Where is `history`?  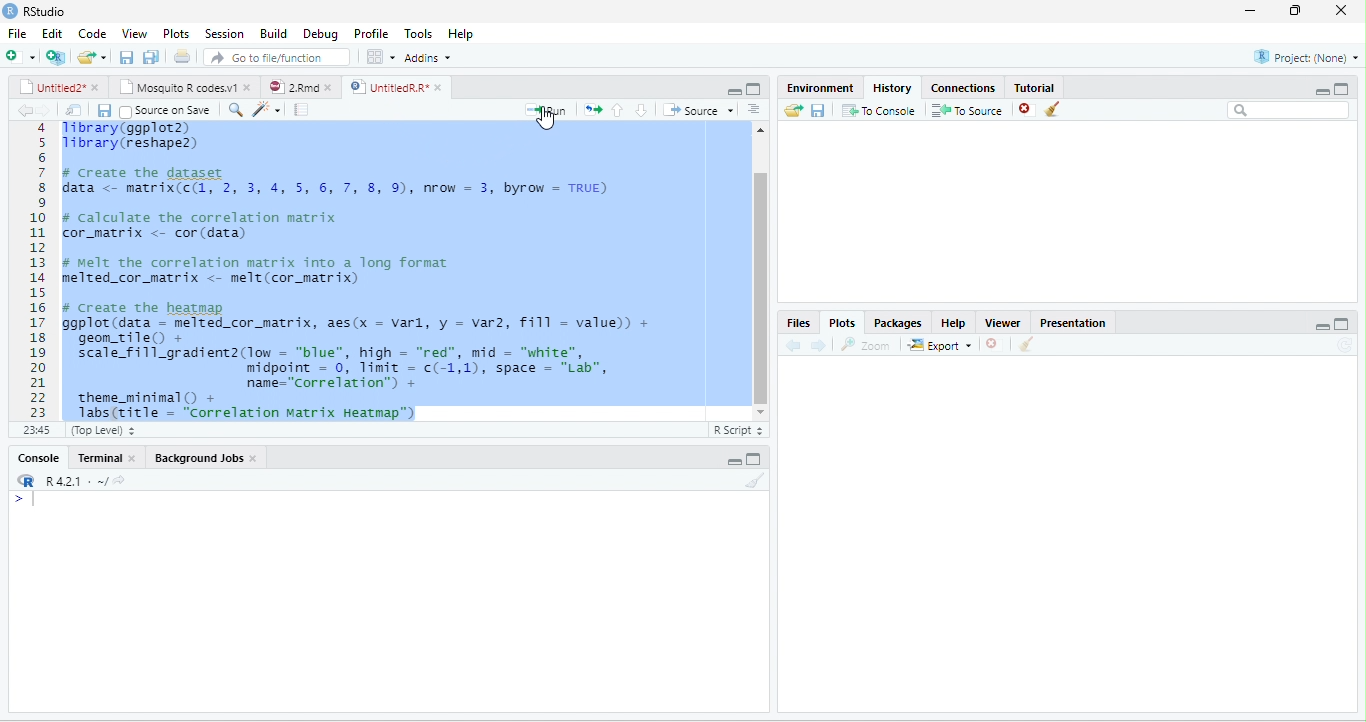
history is located at coordinates (890, 86).